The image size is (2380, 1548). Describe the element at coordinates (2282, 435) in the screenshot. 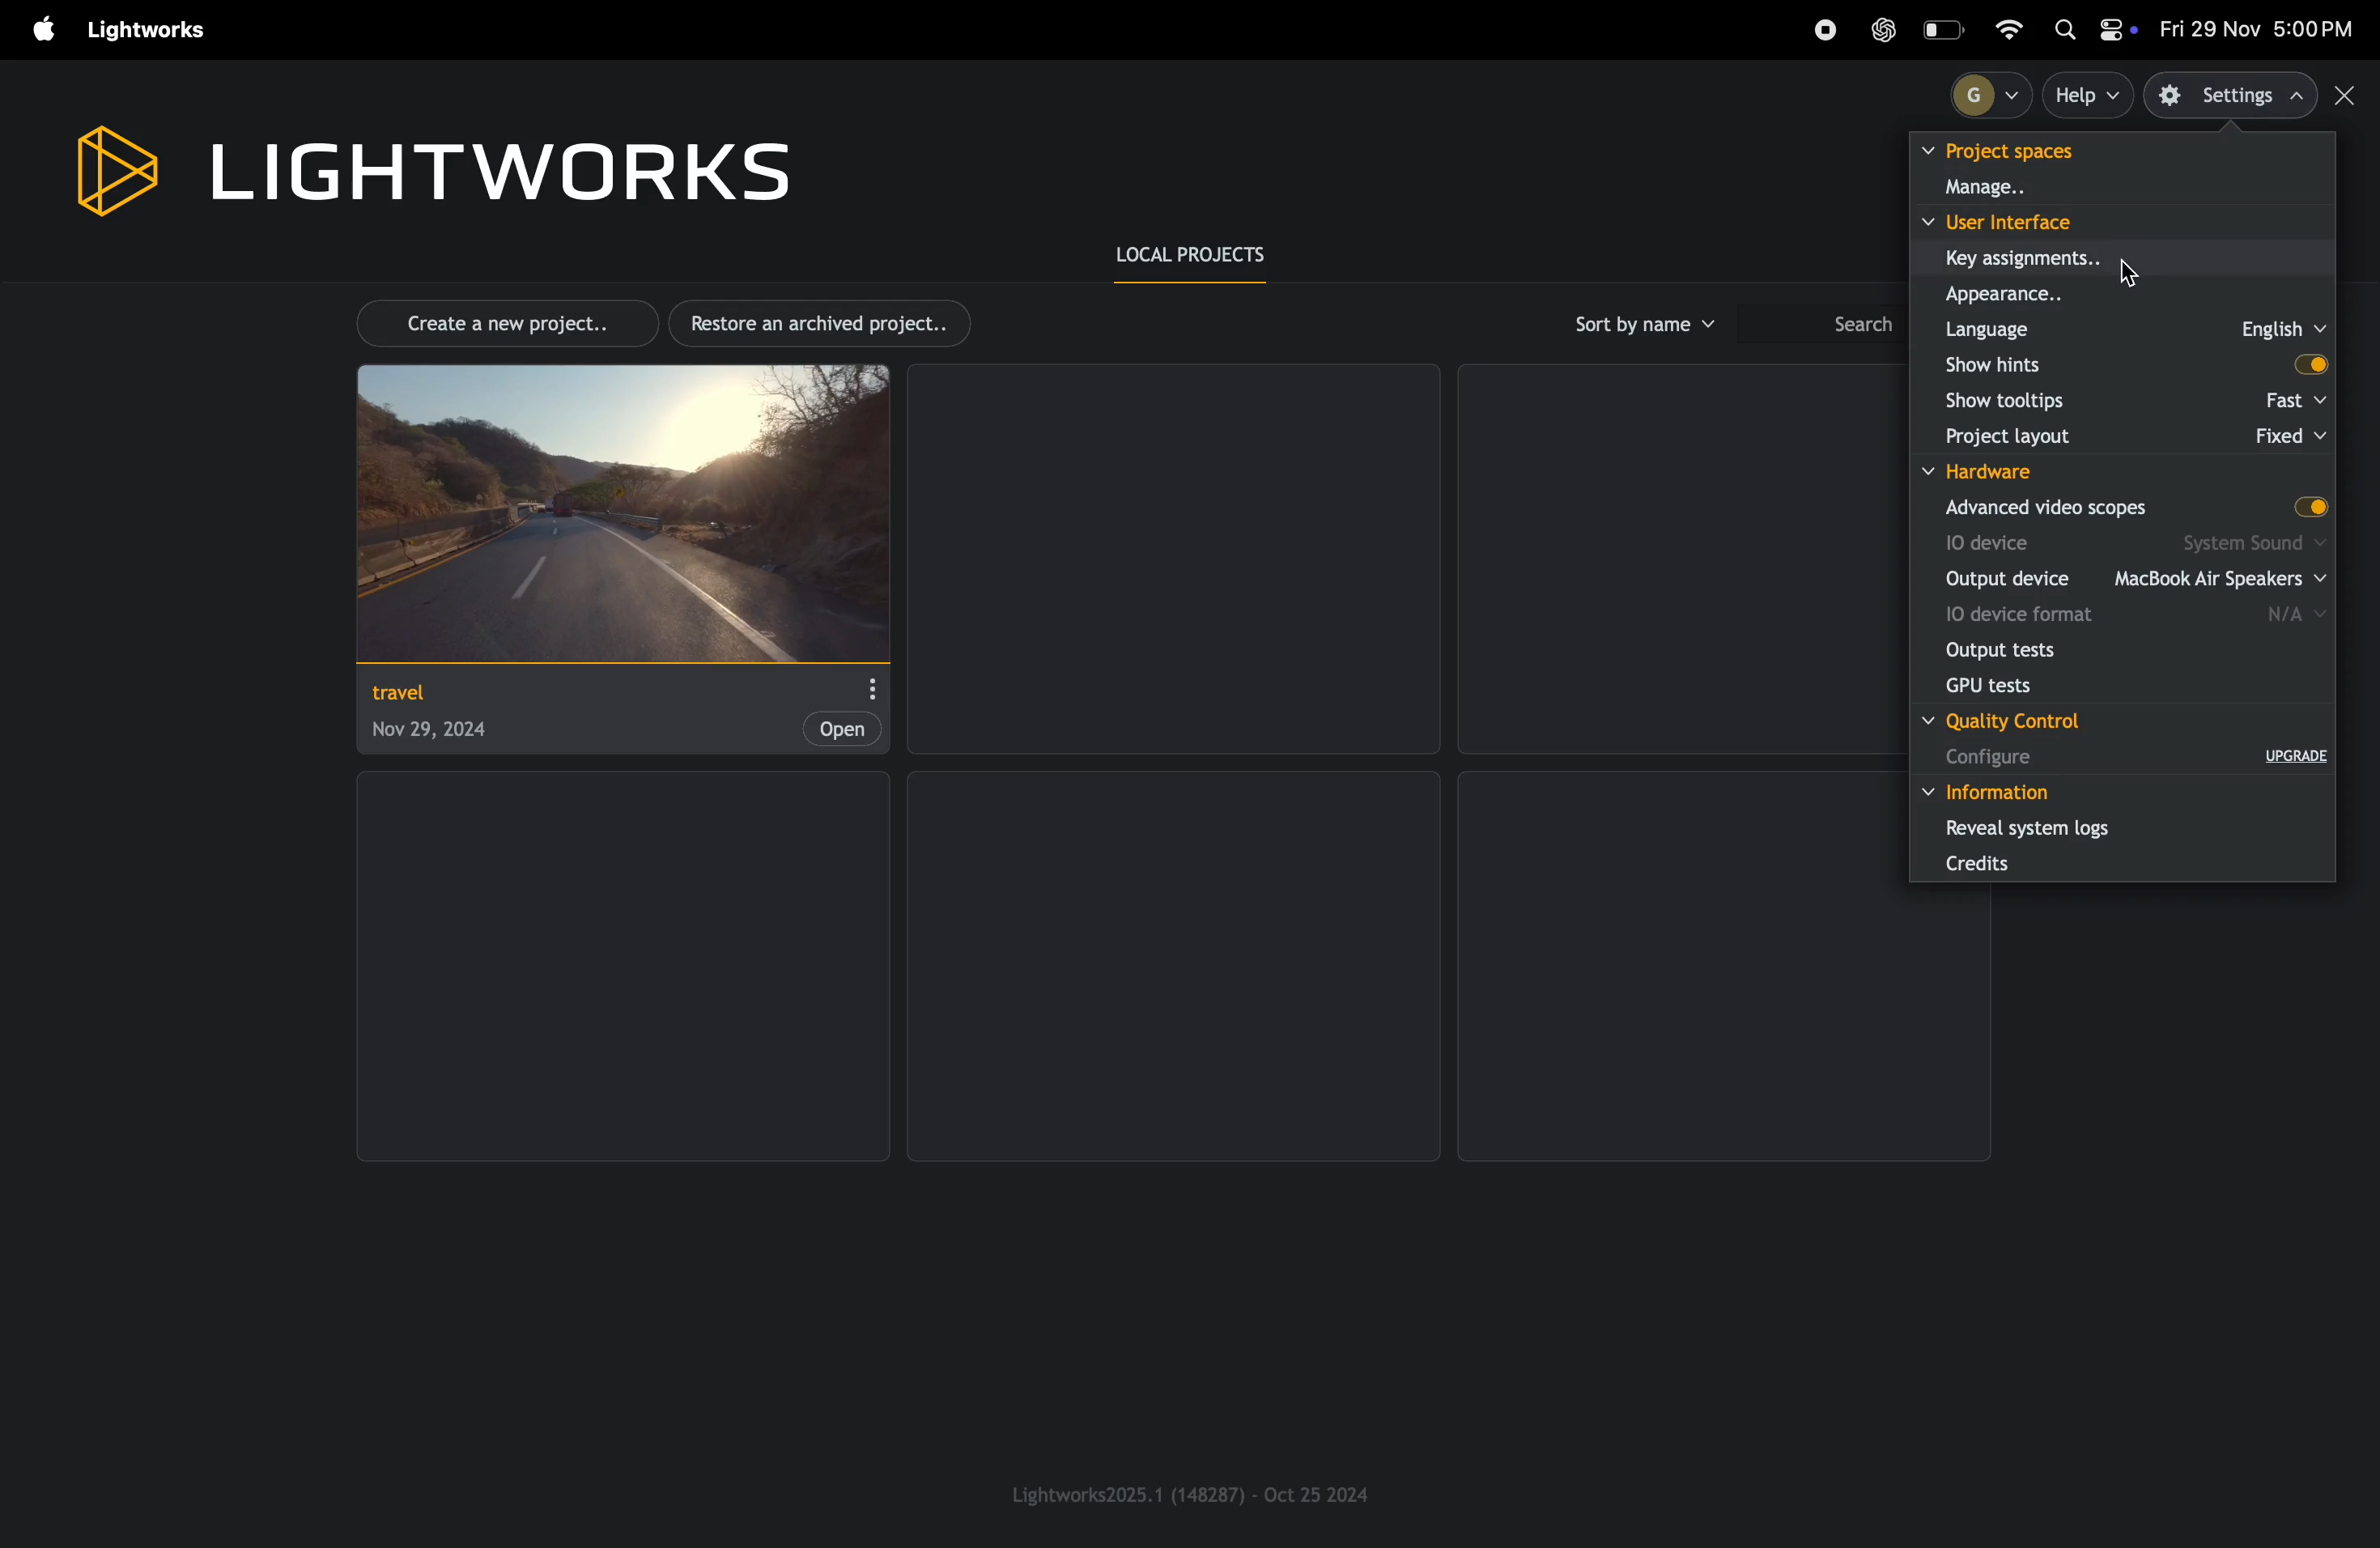

I see `fixed` at that location.